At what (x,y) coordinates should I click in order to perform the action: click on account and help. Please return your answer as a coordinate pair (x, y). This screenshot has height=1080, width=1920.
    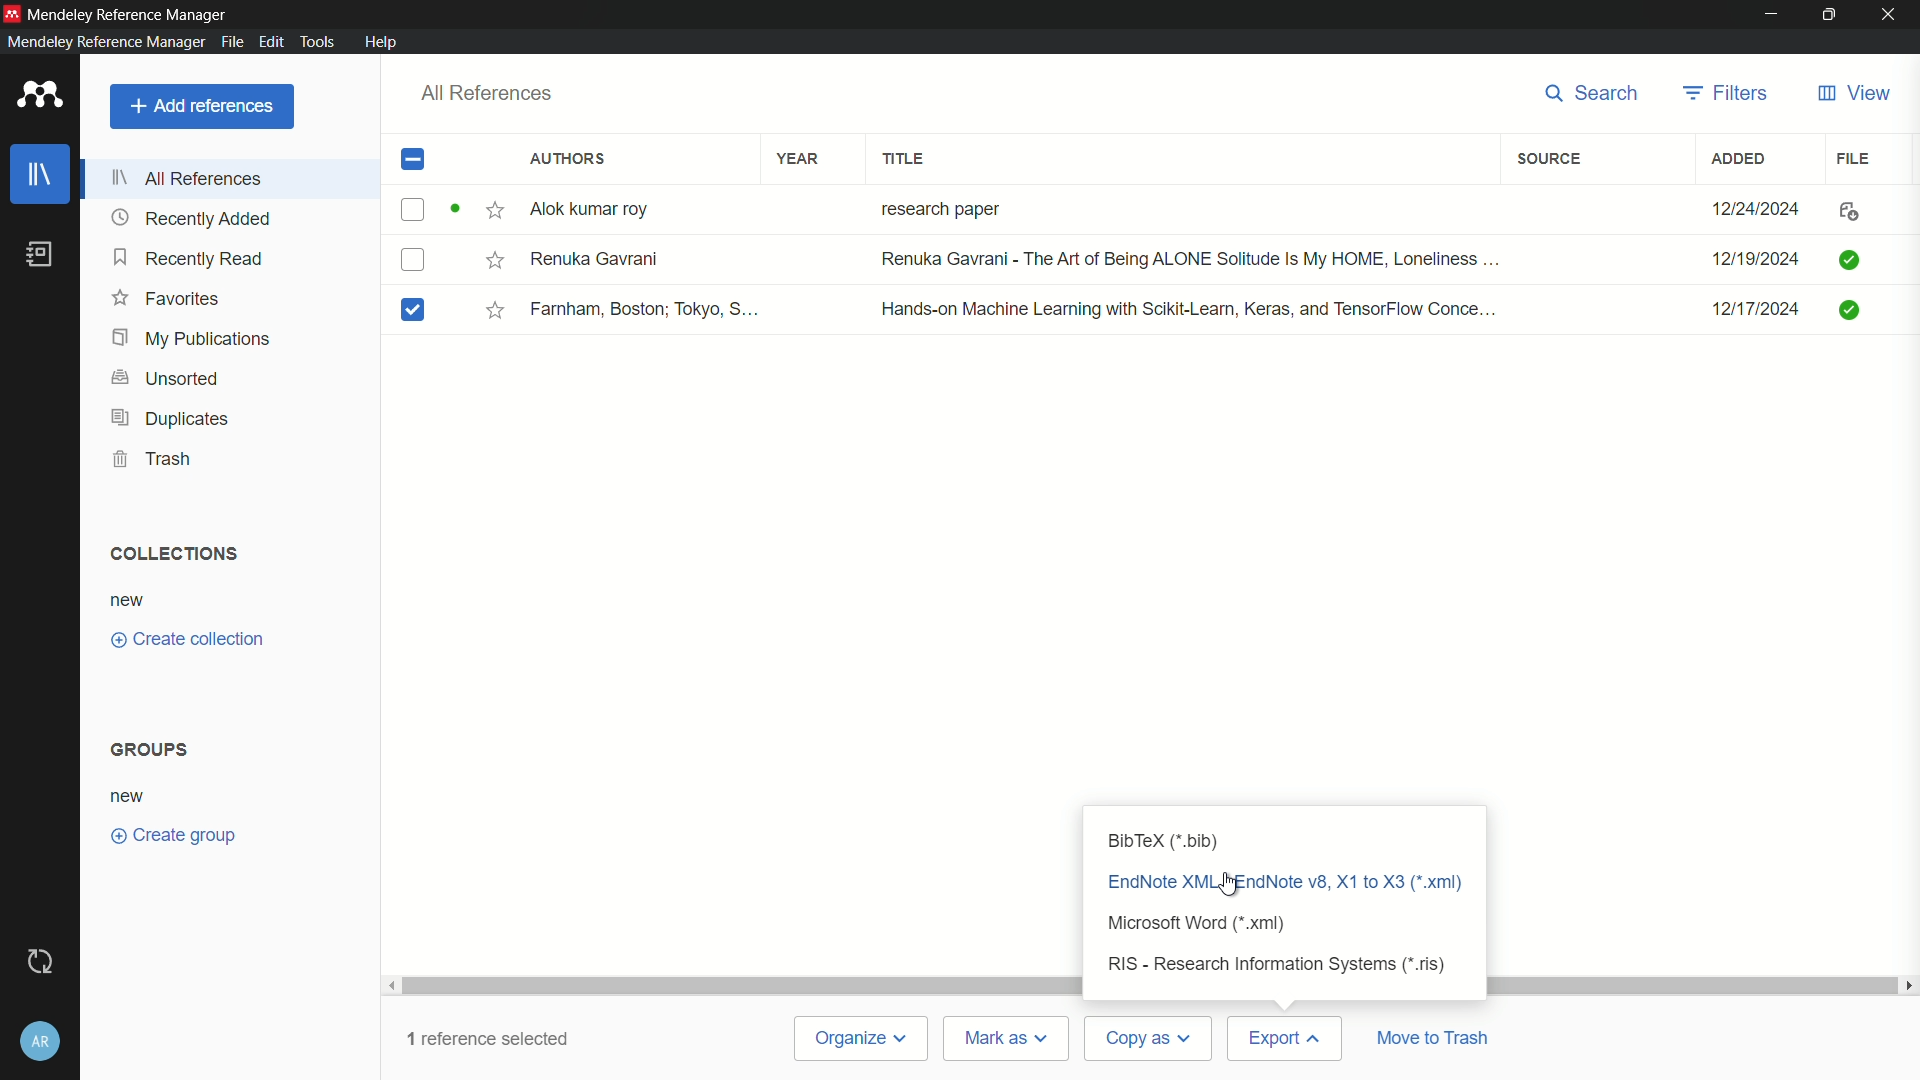
    Looking at the image, I should click on (40, 1044).